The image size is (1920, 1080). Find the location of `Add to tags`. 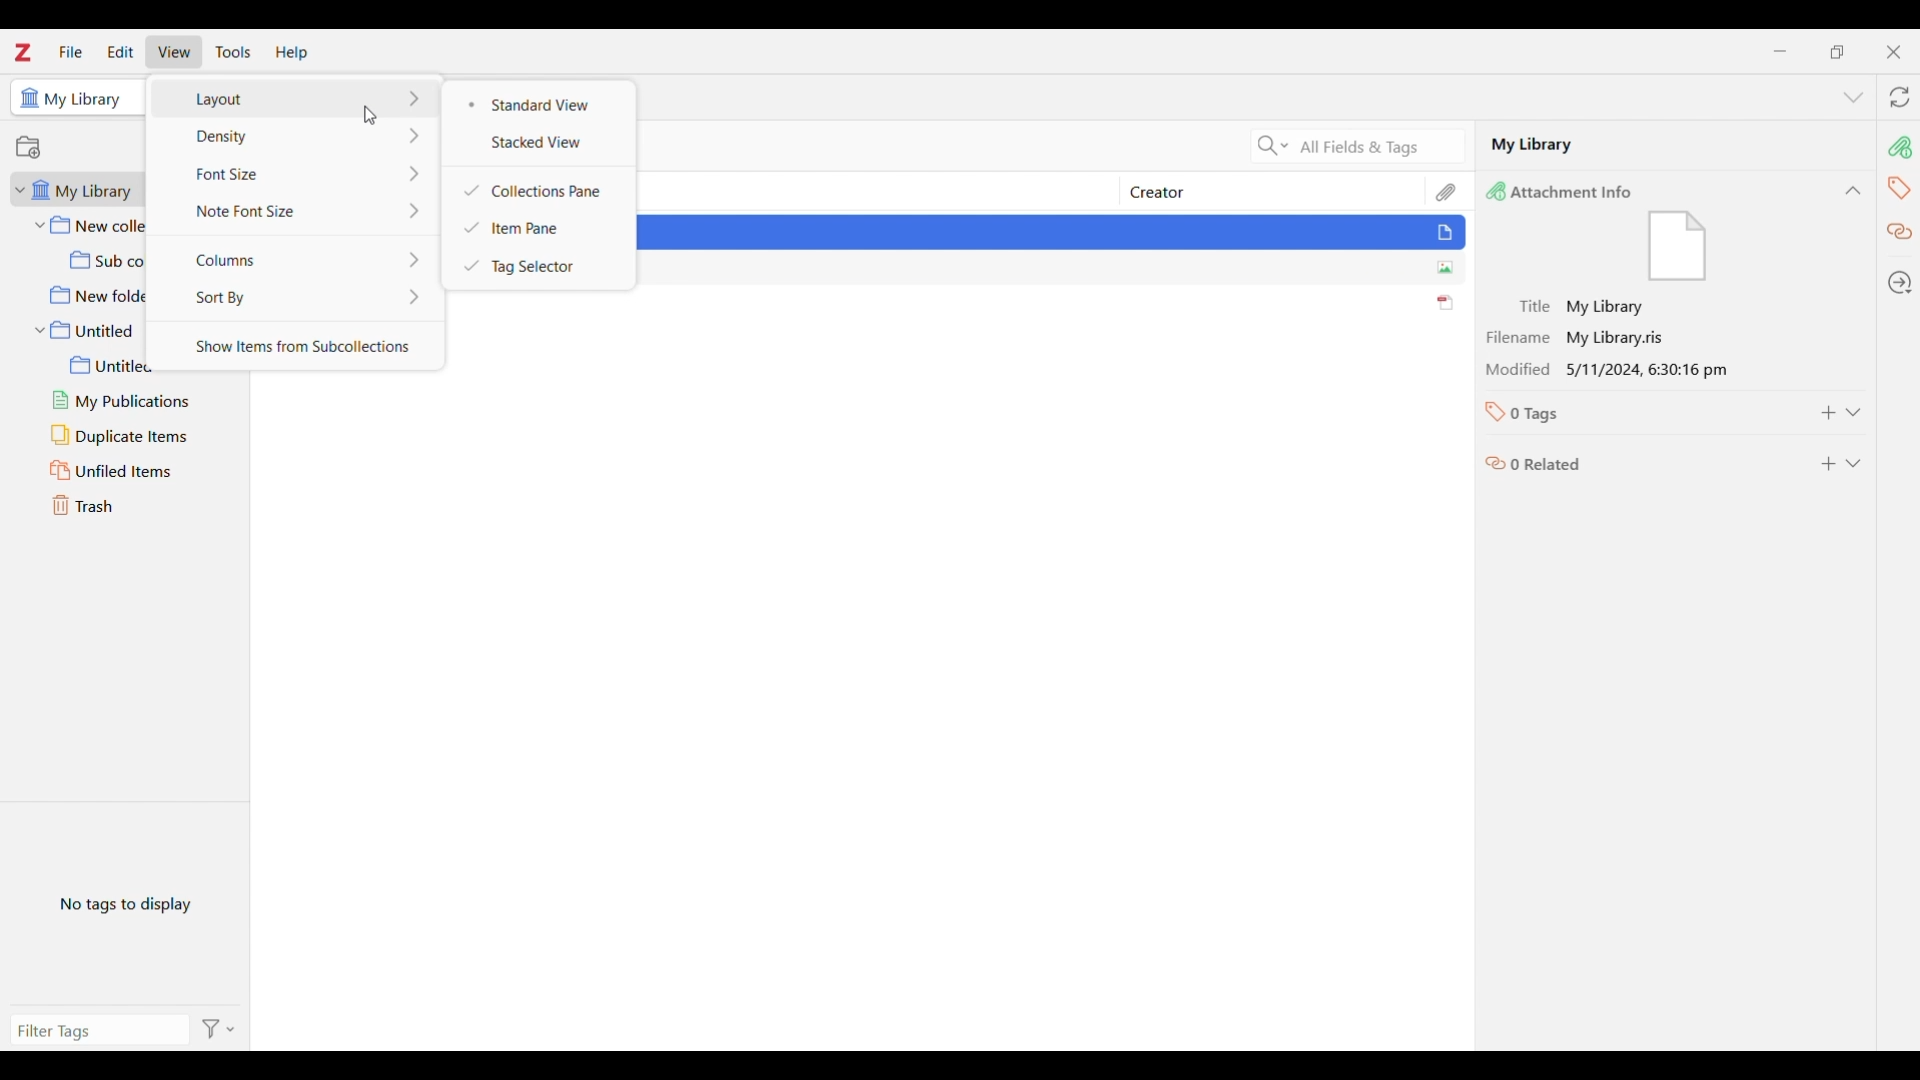

Add to tags is located at coordinates (1828, 413).